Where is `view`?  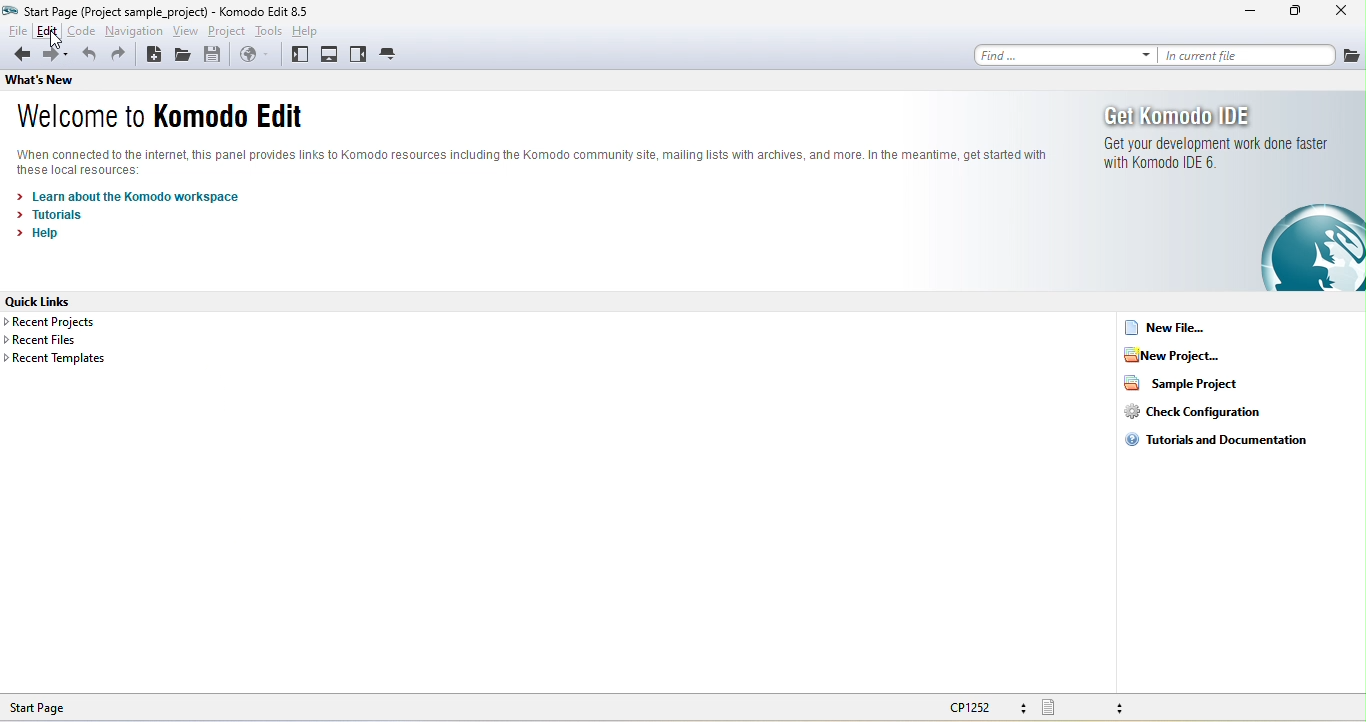 view is located at coordinates (186, 30).